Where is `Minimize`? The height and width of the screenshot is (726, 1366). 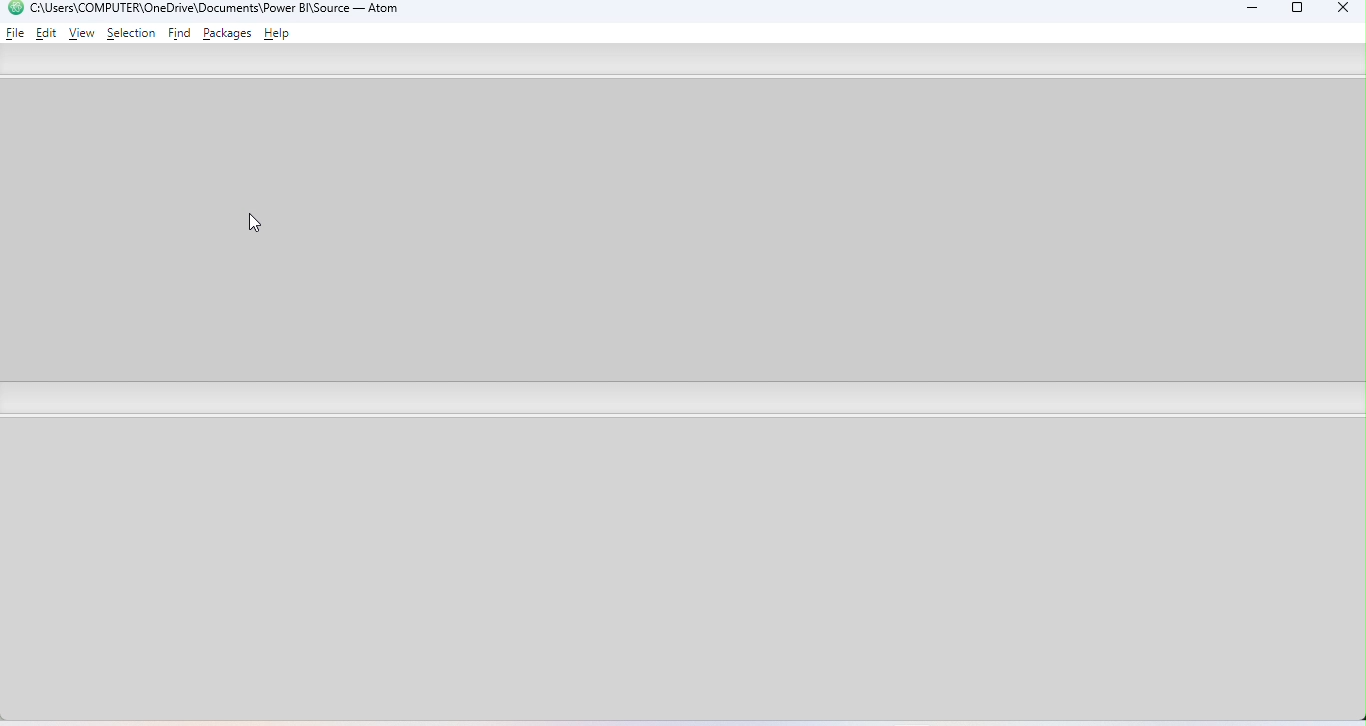 Minimize is located at coordinates (1247, 11).